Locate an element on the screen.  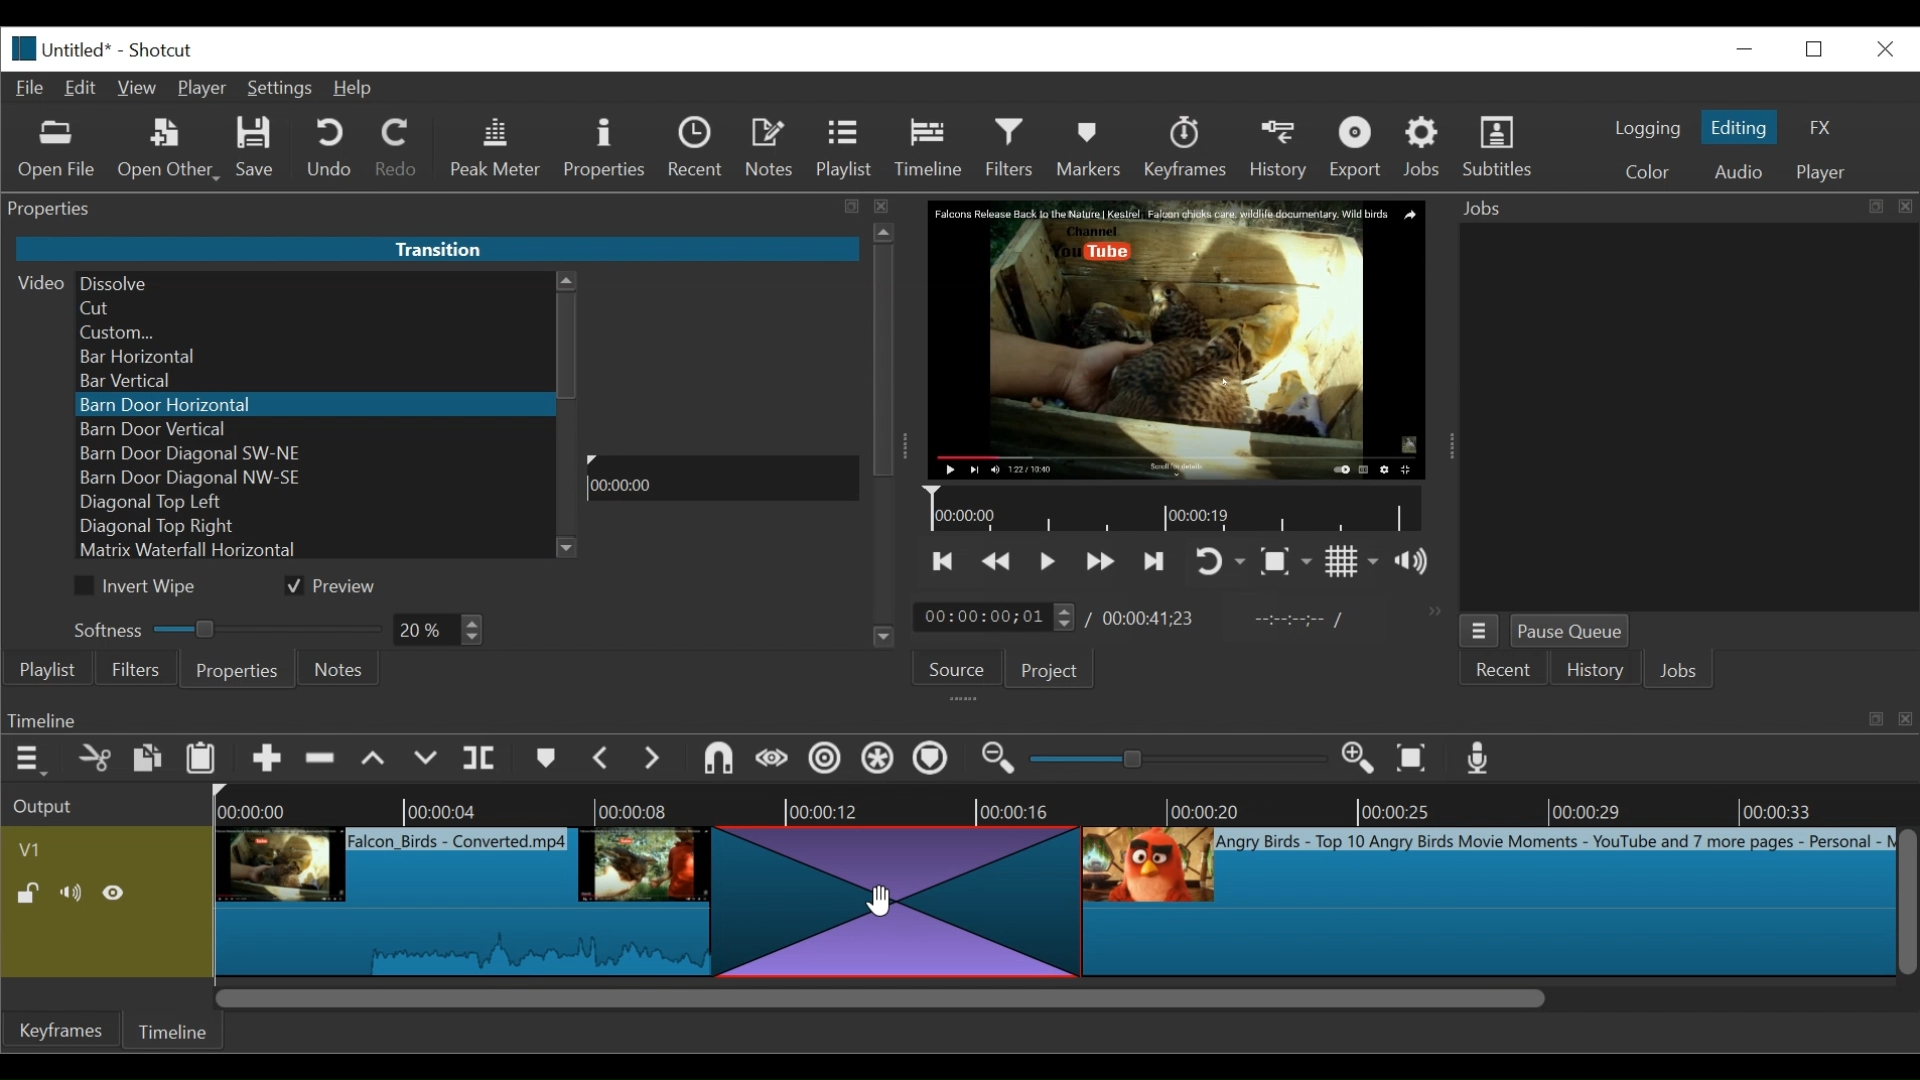
Cut is located at coordinates (313, 308).